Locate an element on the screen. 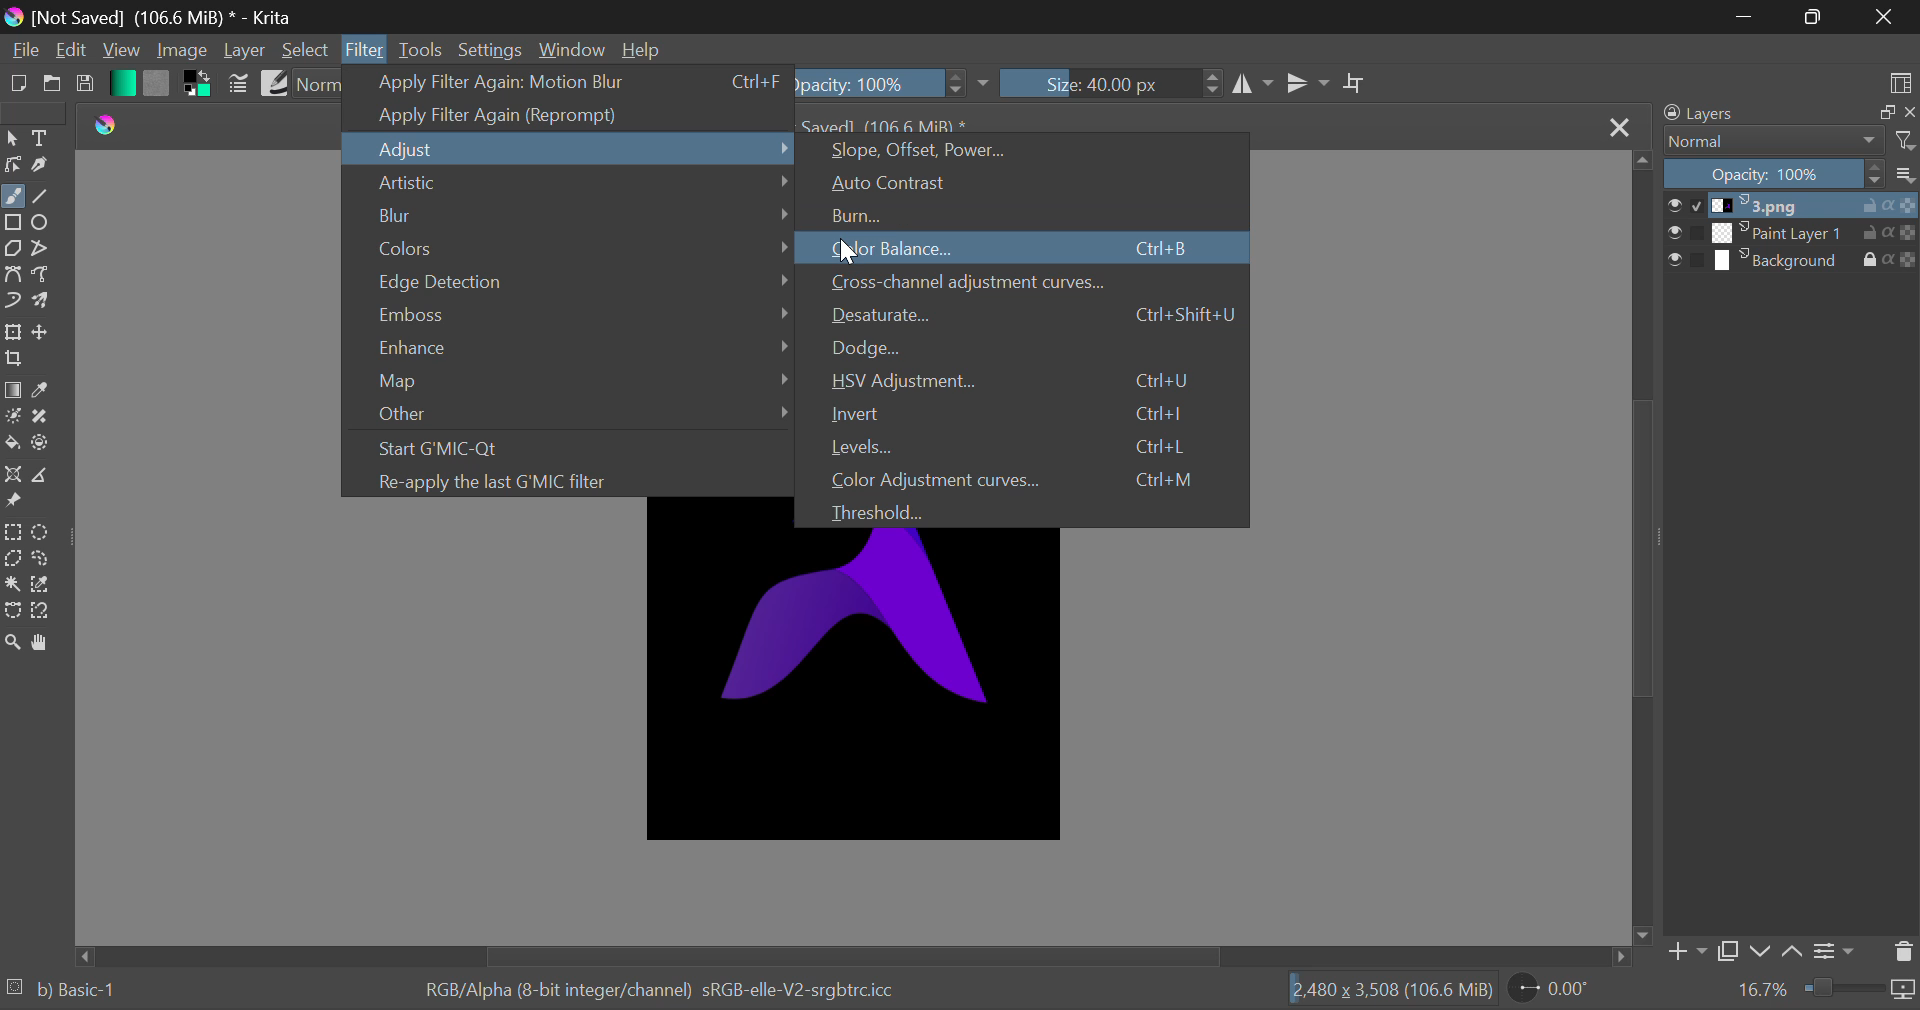  Emboss is located at coordinates (582, 312).